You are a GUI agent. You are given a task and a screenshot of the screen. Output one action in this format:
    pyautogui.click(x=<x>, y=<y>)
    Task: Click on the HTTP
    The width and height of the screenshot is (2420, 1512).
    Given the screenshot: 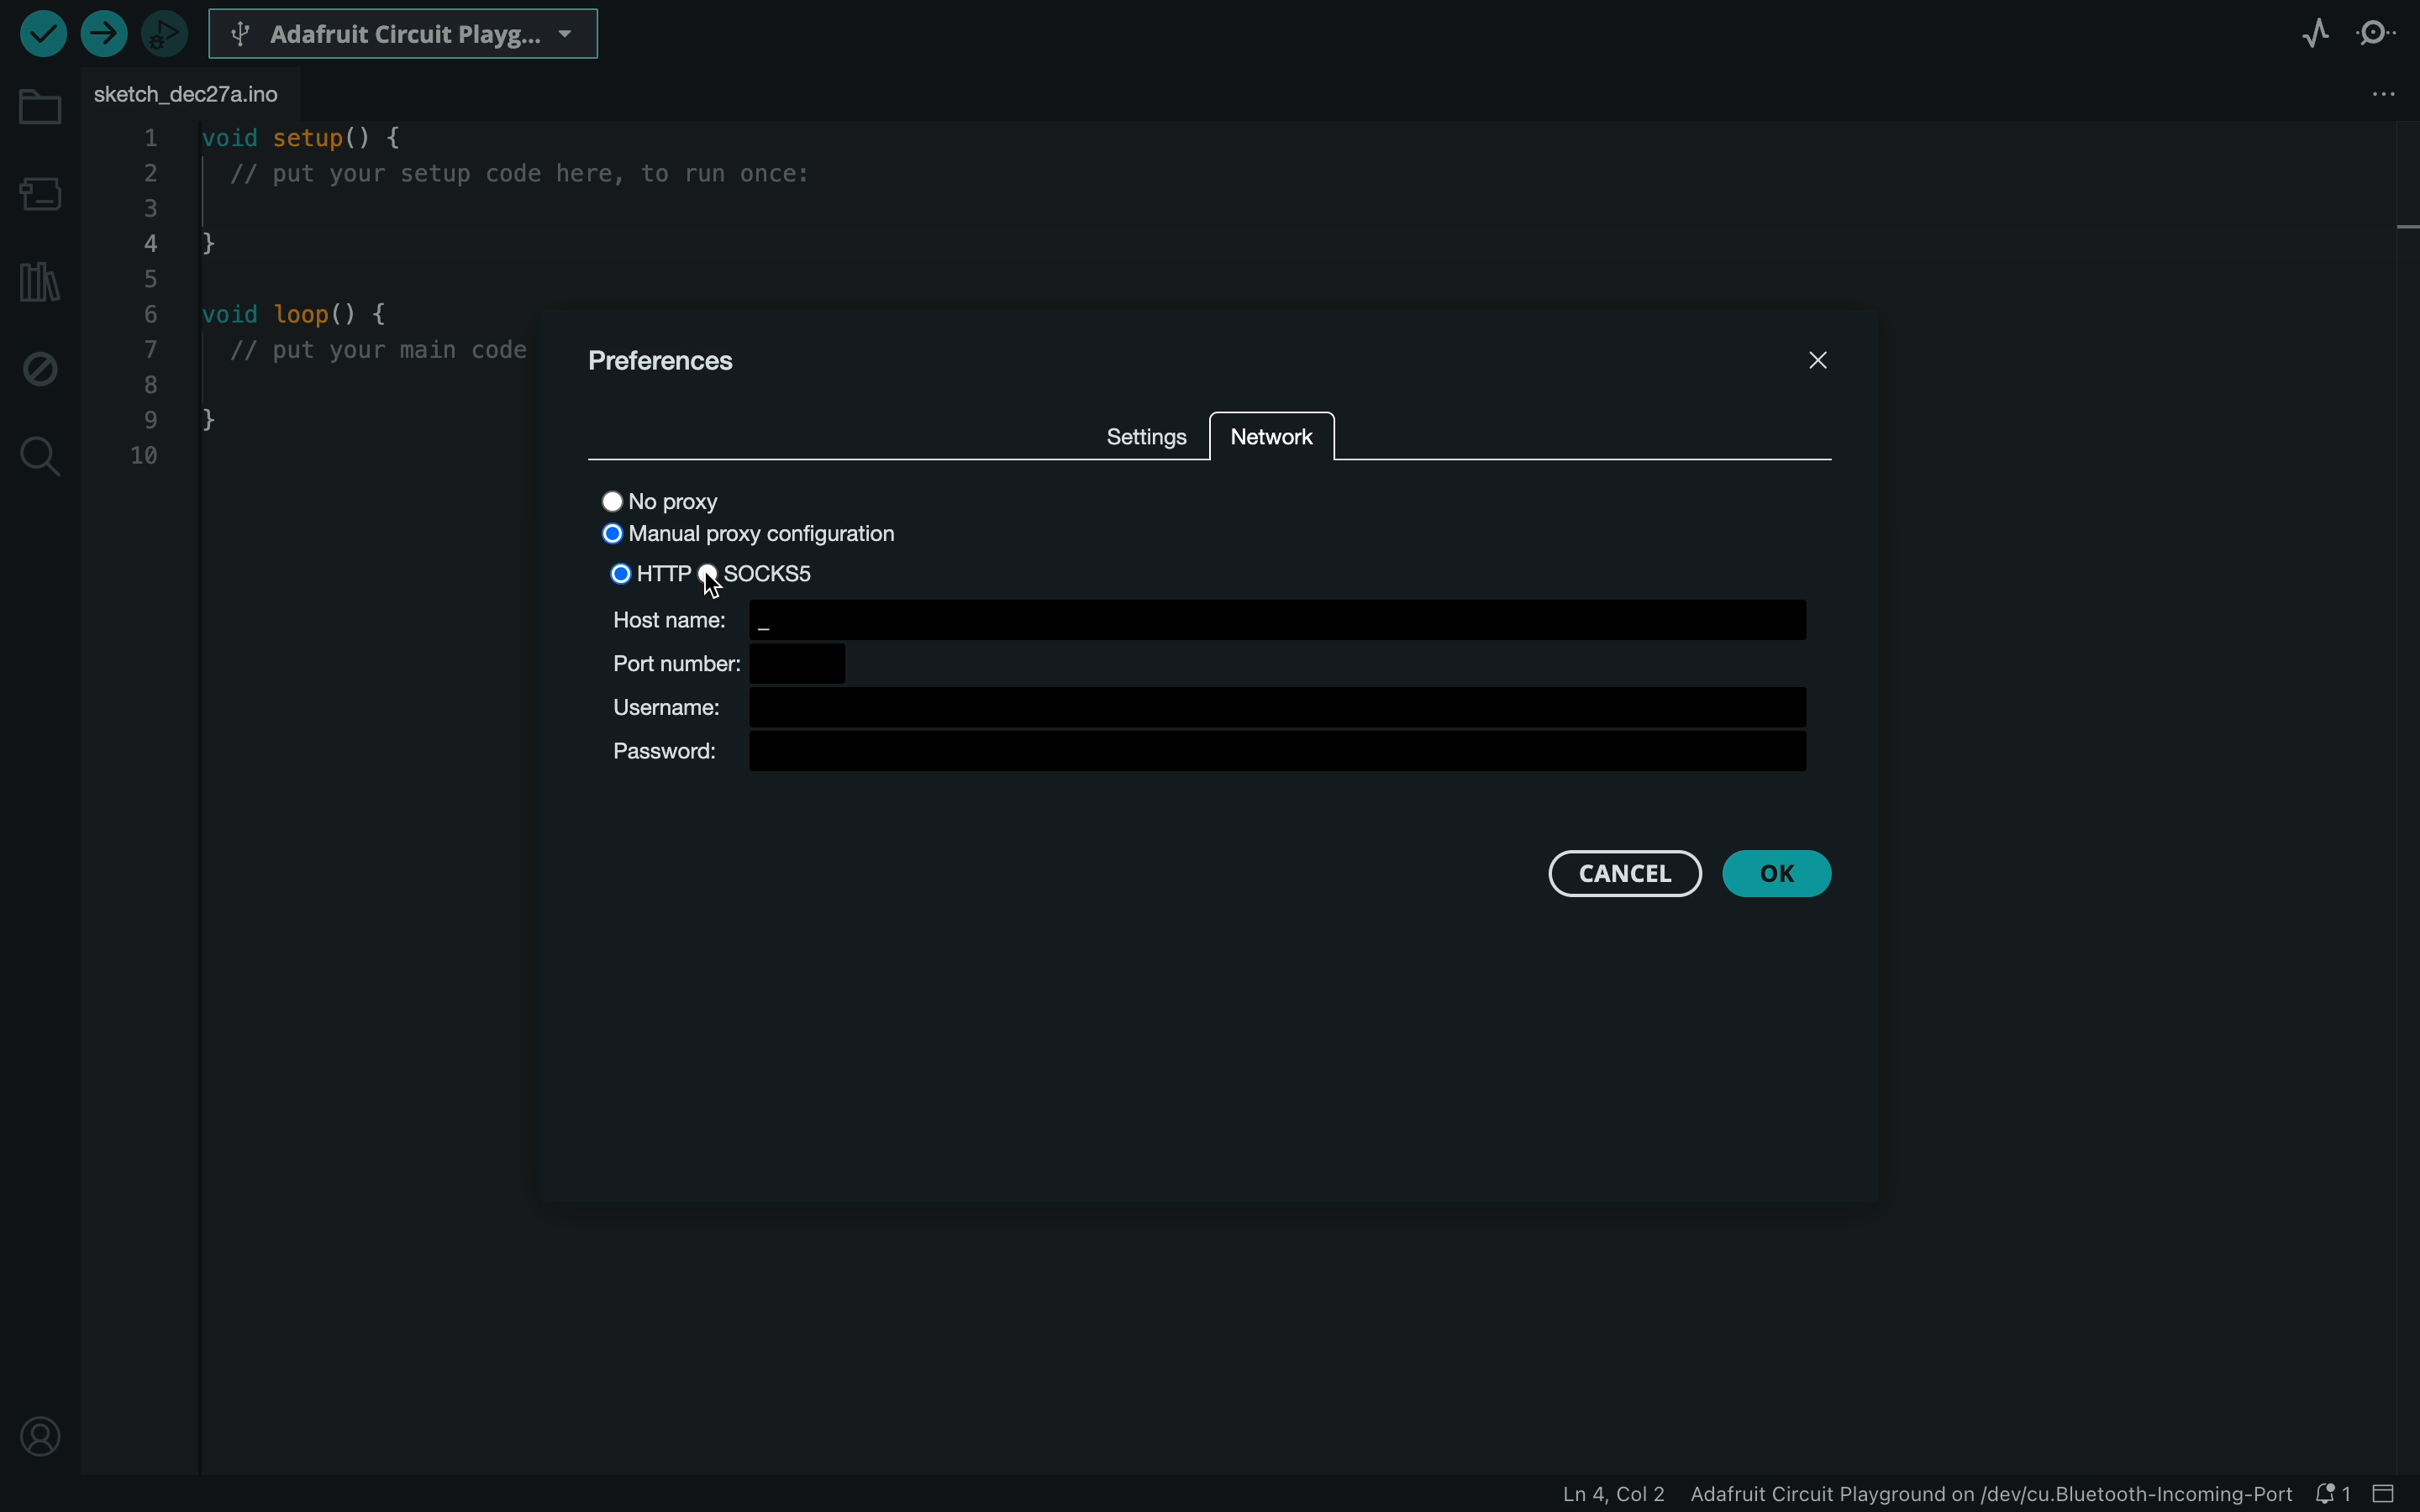 What is the action you would take?
    pyautogui.click(x=647, y=574)
    